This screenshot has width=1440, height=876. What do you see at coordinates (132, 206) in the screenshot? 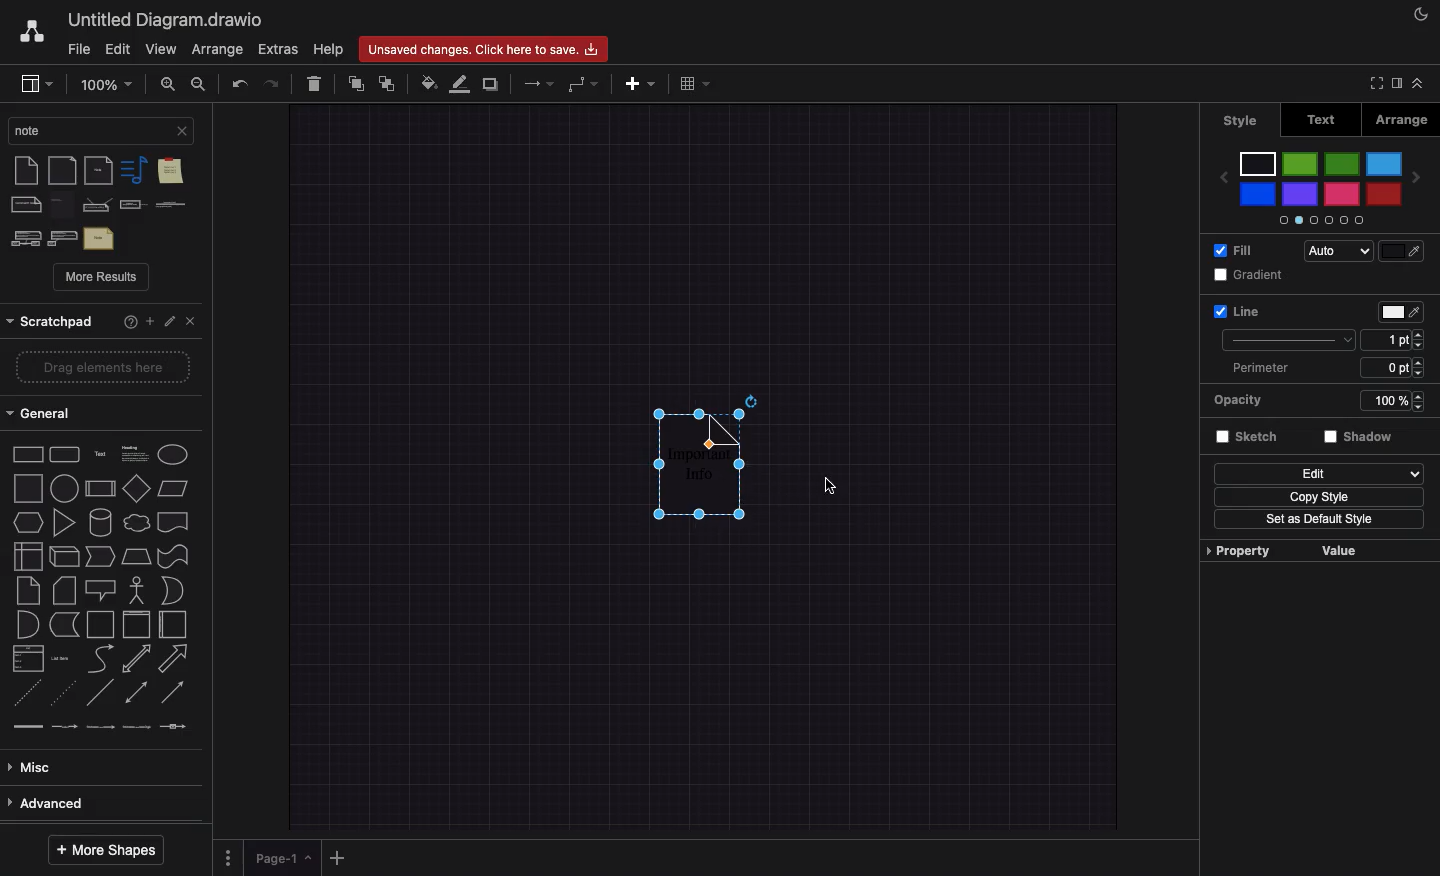
I see `constraint textual note` at bounding box center [132, 206].